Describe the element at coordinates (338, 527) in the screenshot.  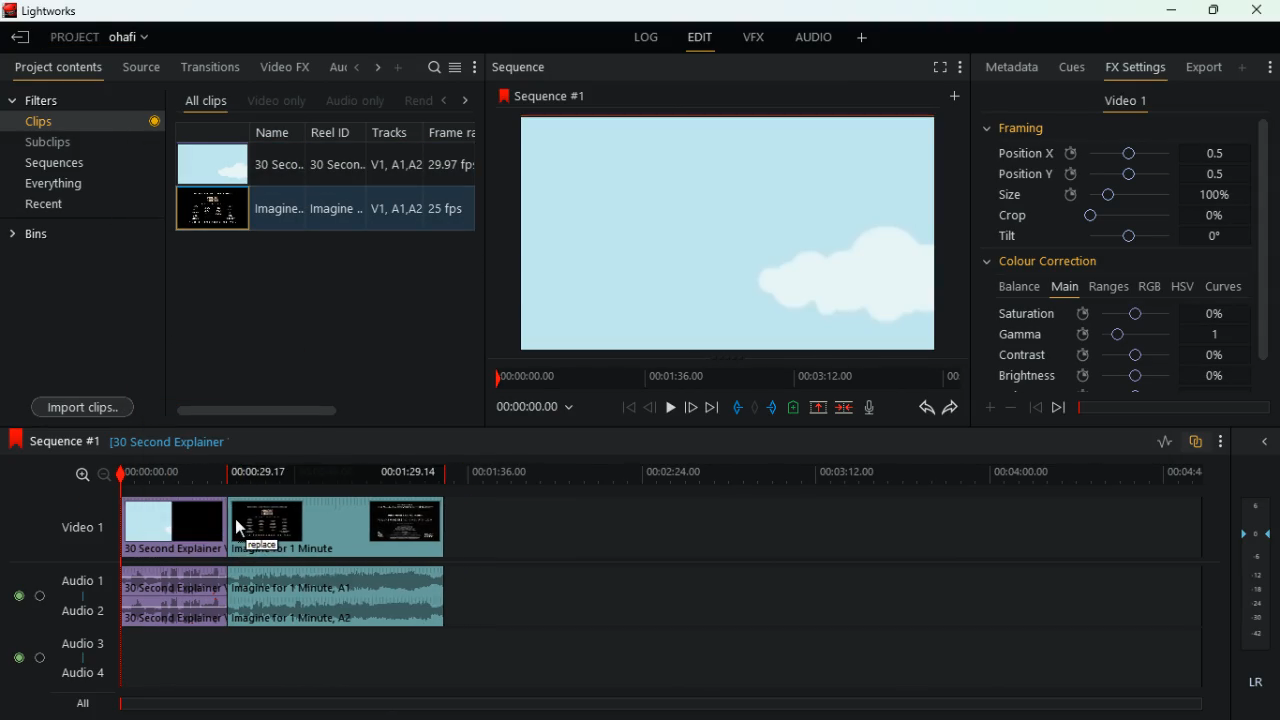
I see `video` at that location.